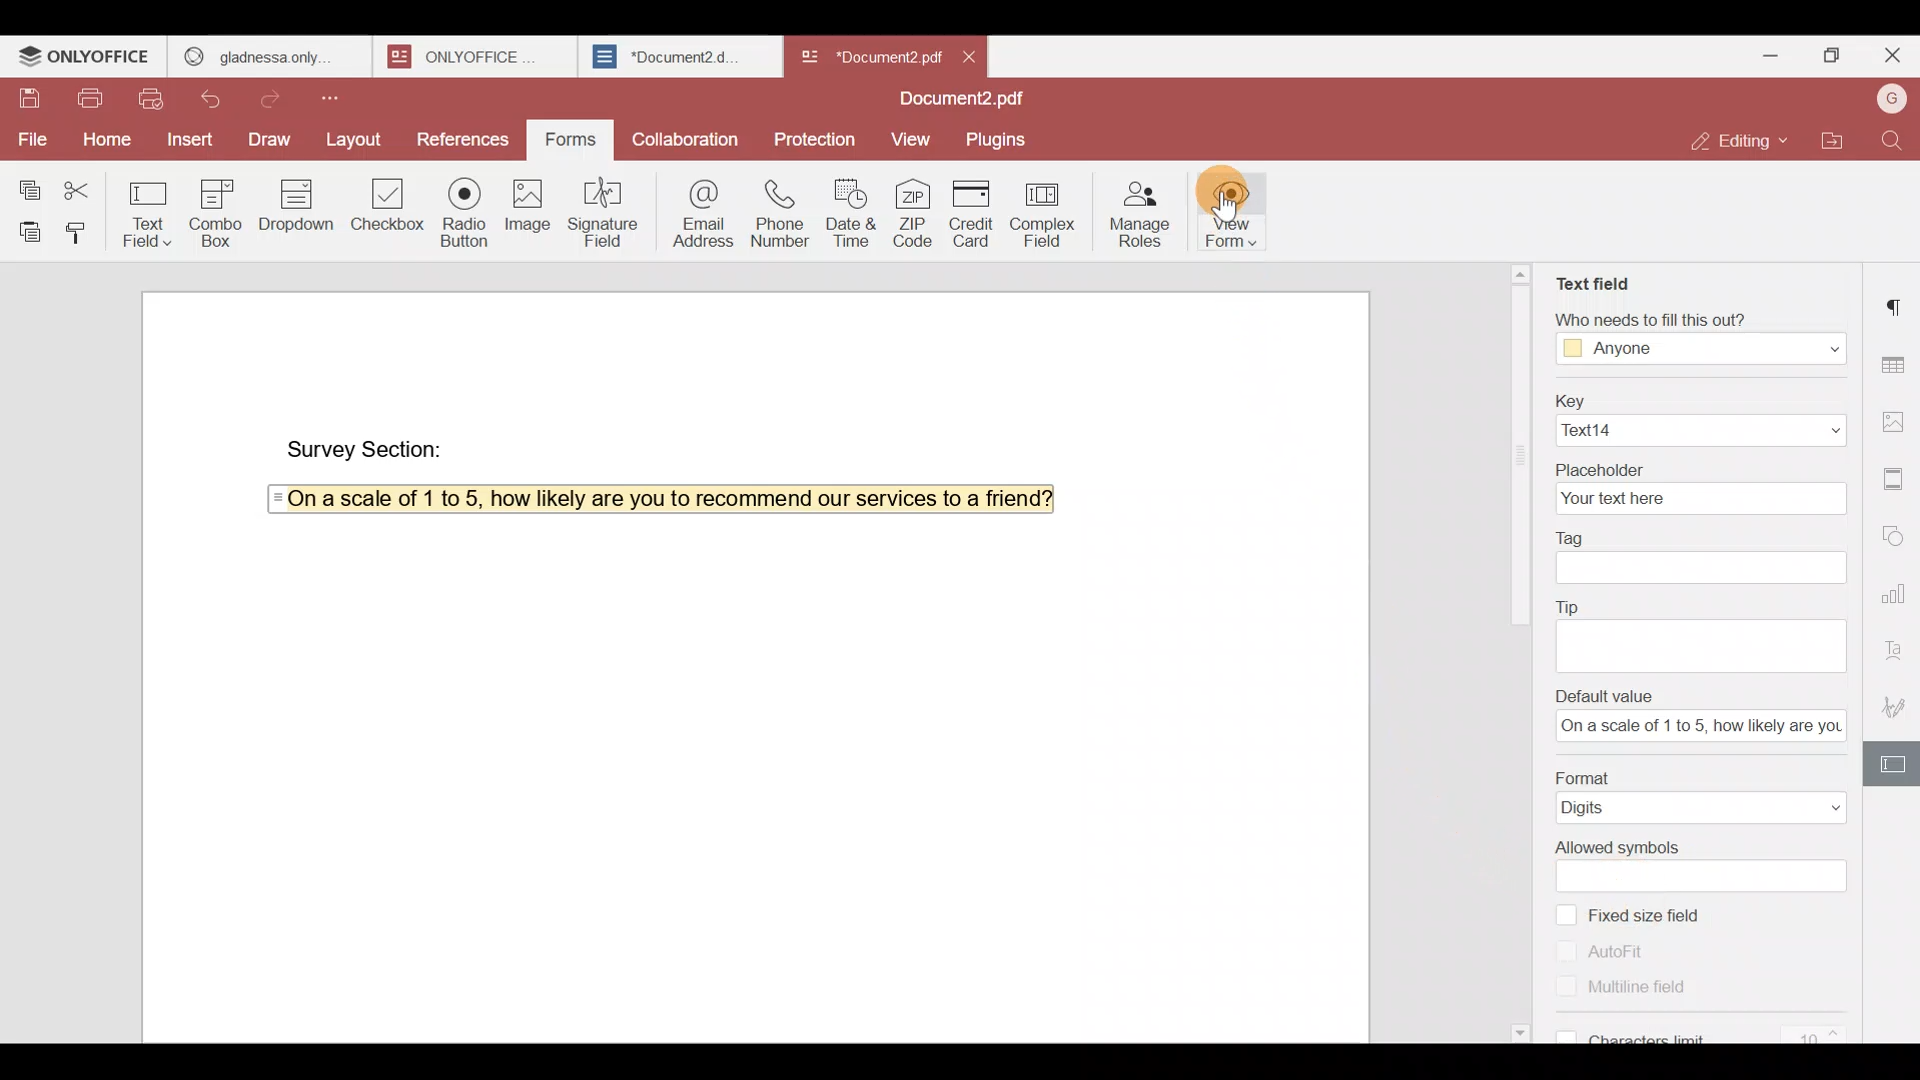 This screenshot has height=1080, width=1920. What do you see at coordinates (212, 212) in the screenshot?
I see `Combo box` at bounding box center [212, 212].